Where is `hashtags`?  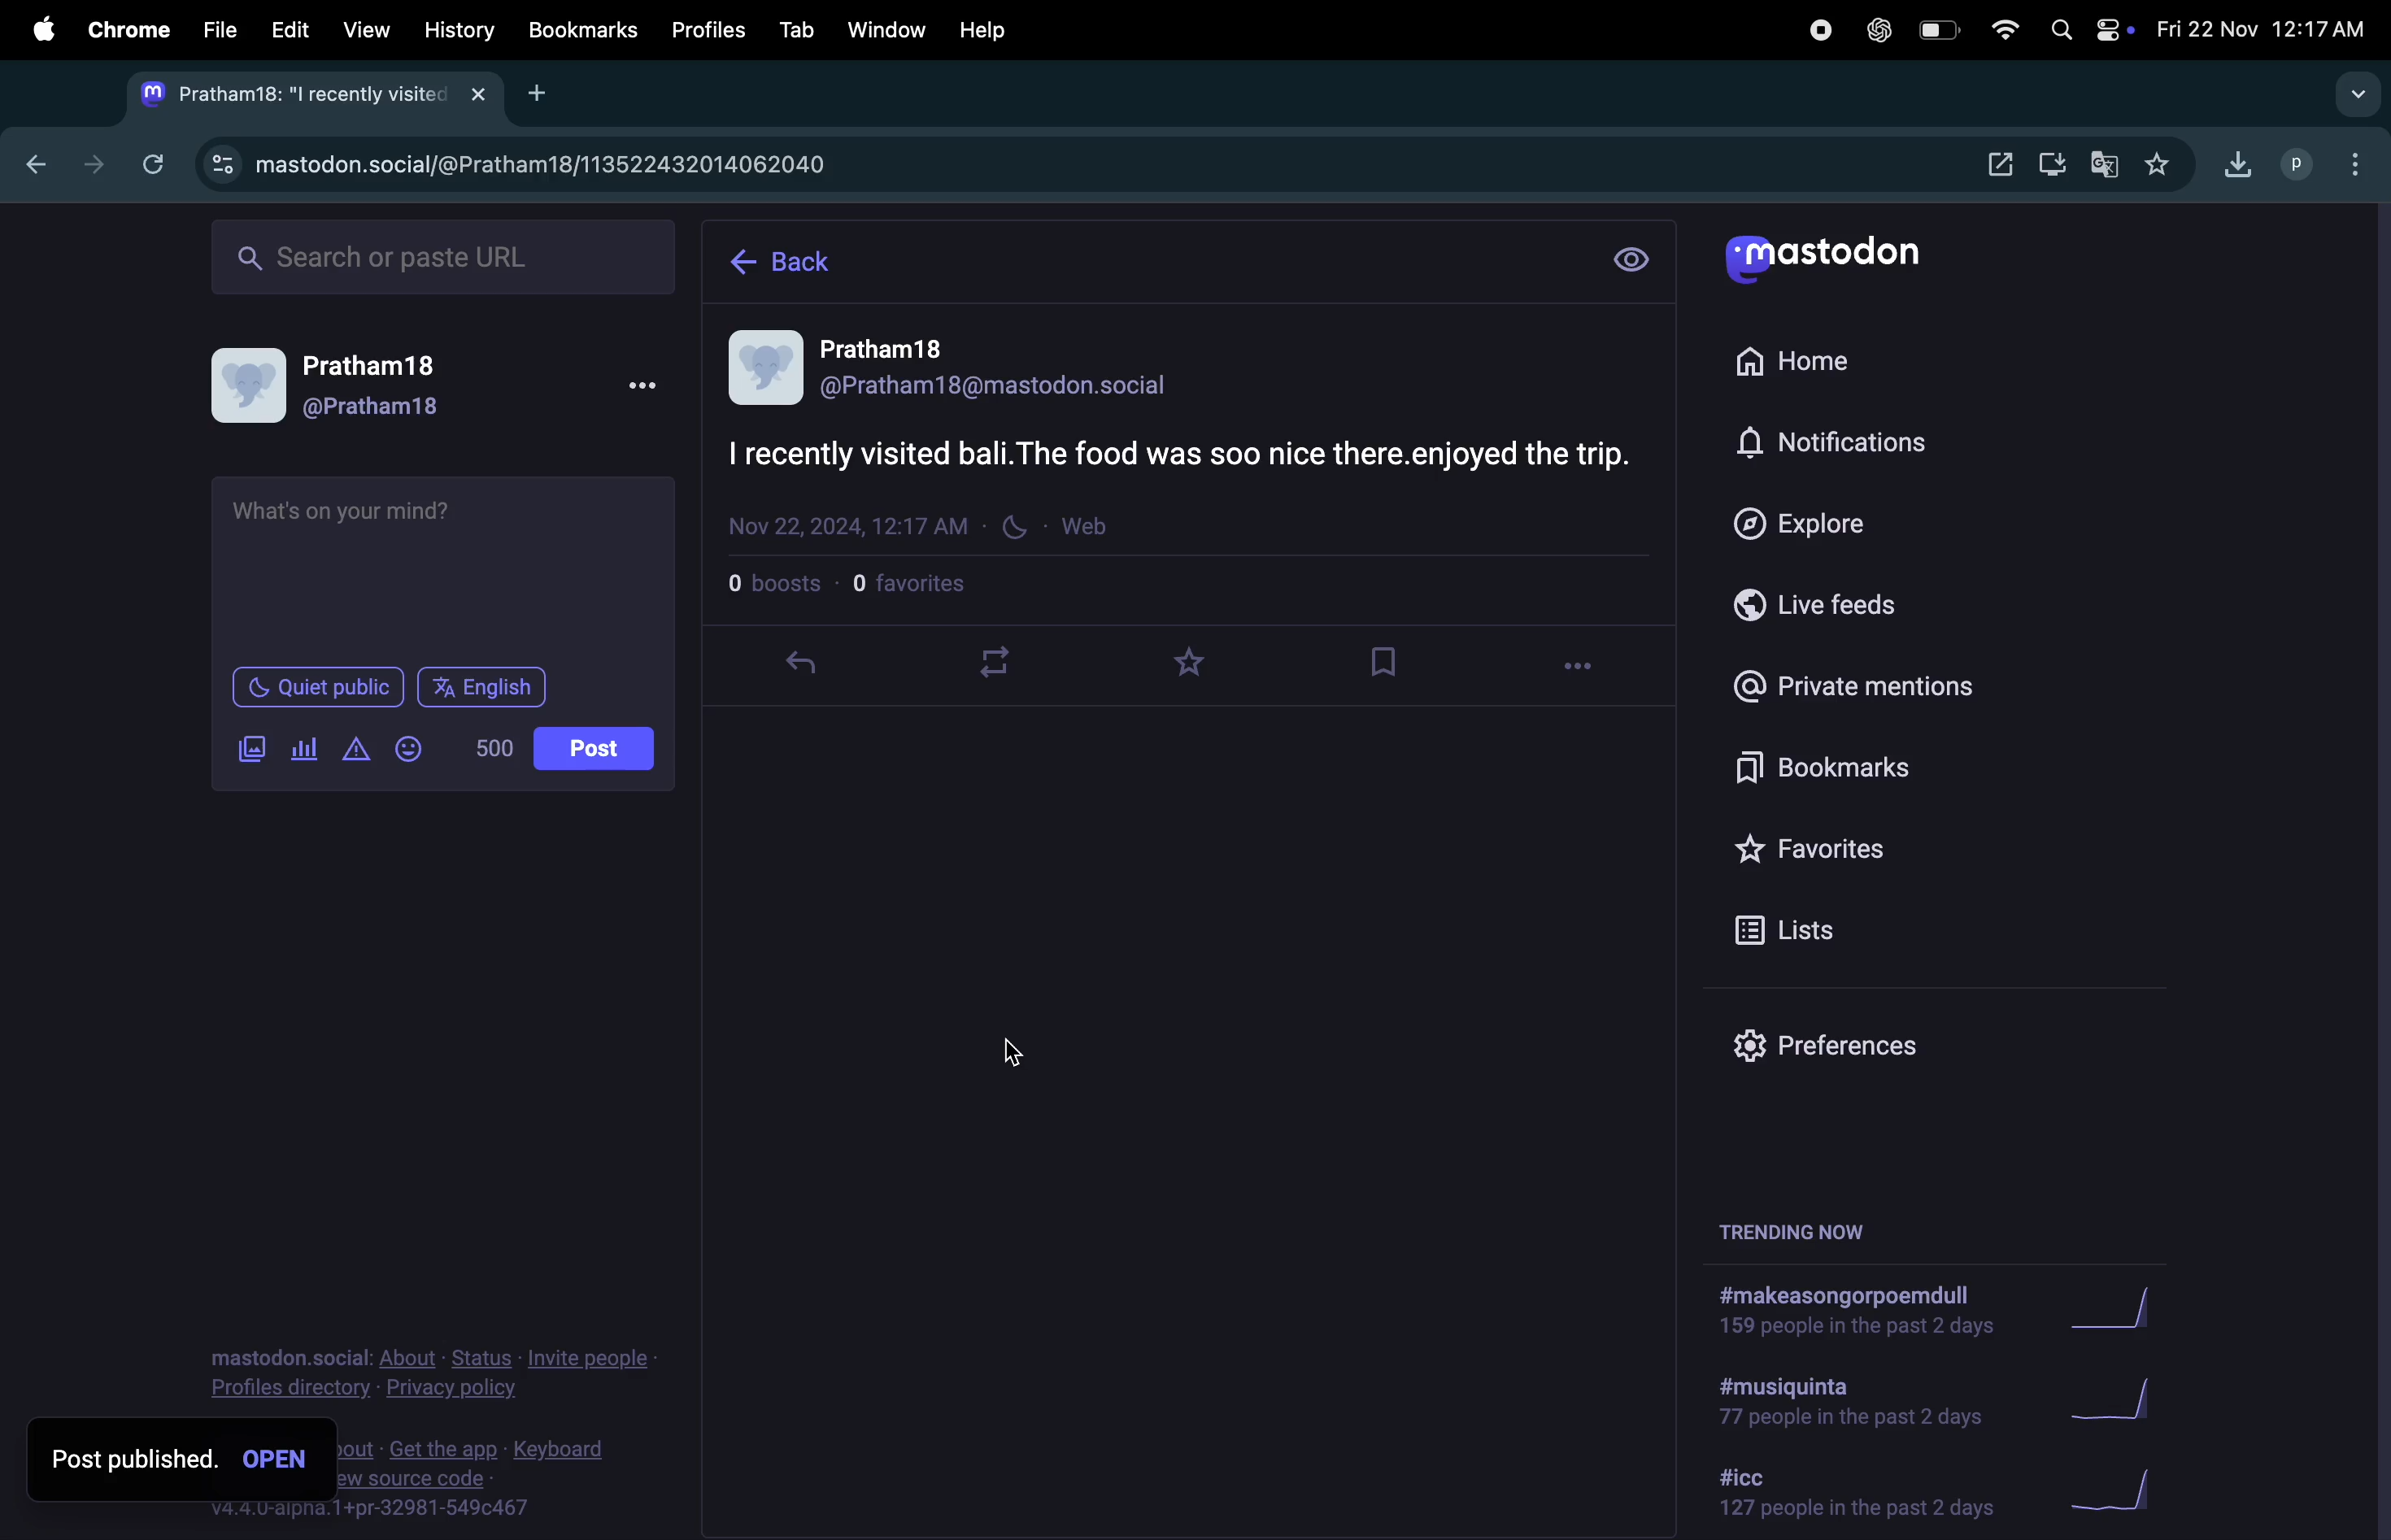
hashtags is located at coordinates (1836, 1308).